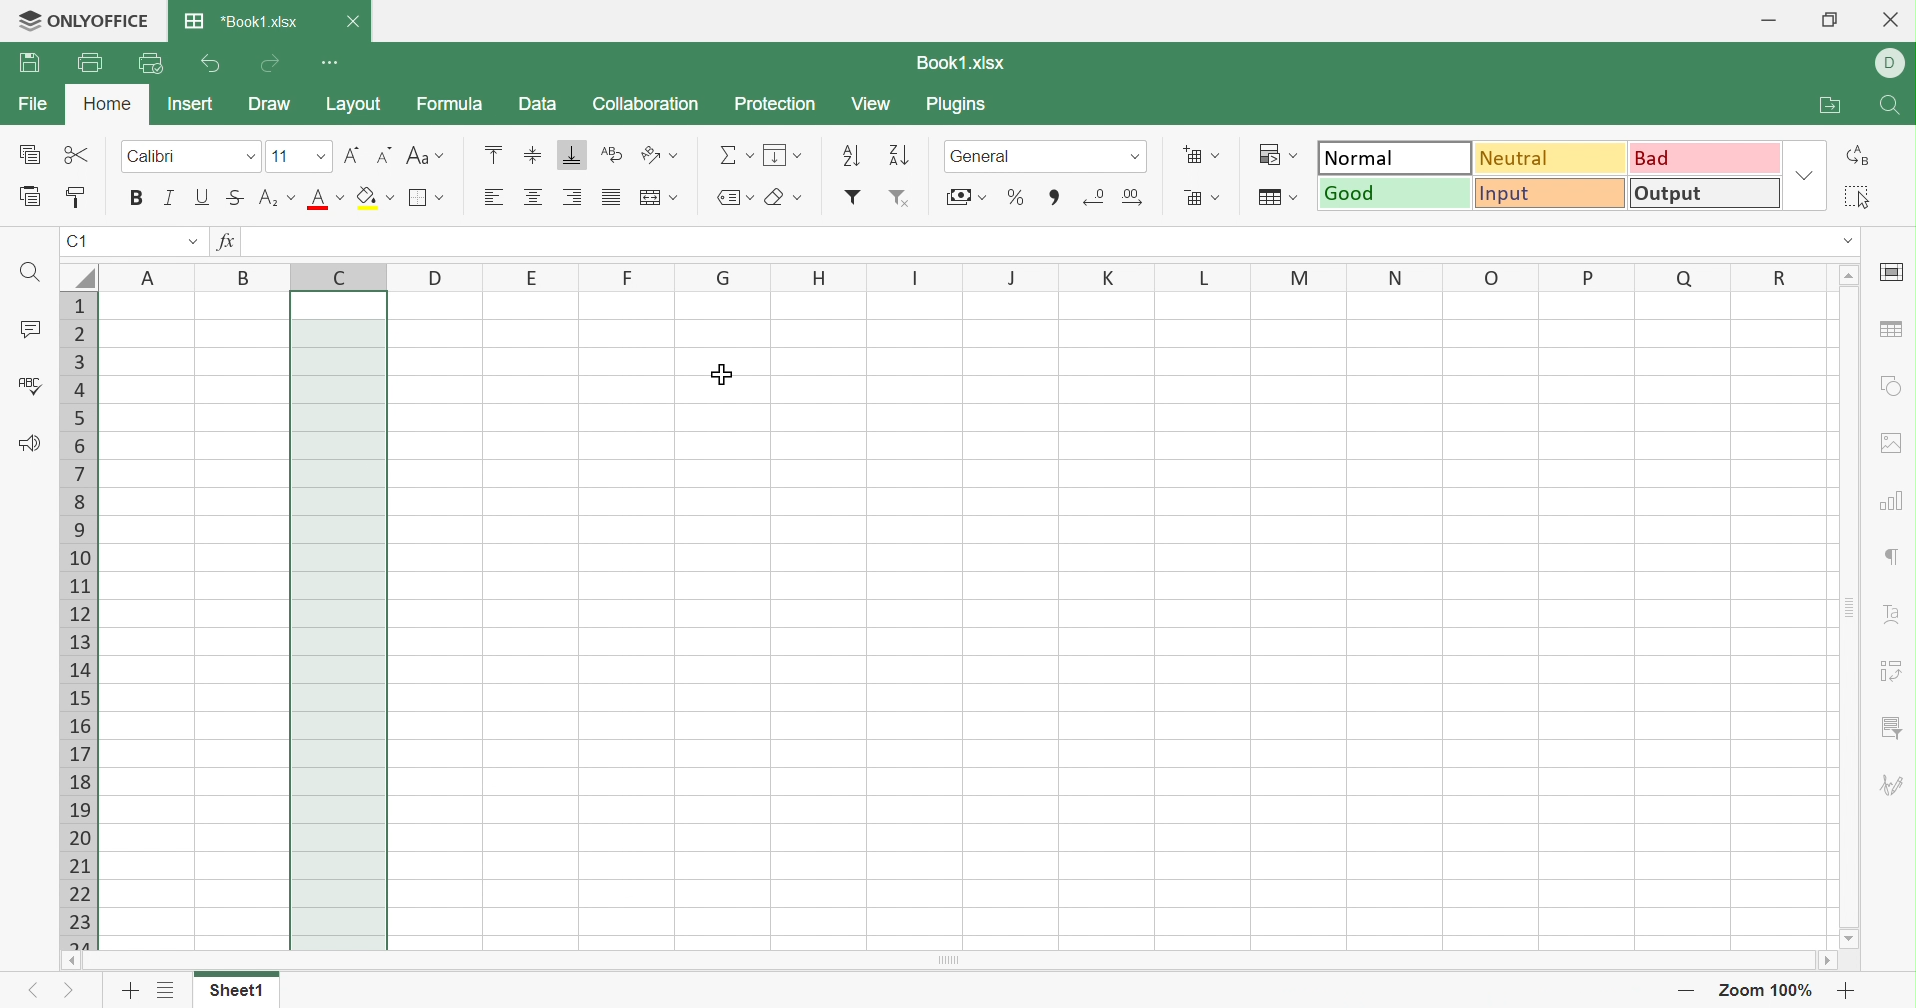 Image resolution: width=1916 pixels, height=1008 pixels. Describe the element at coordinates (1853, 610) in the screenshot. I see `Scroll Bar` at that location.